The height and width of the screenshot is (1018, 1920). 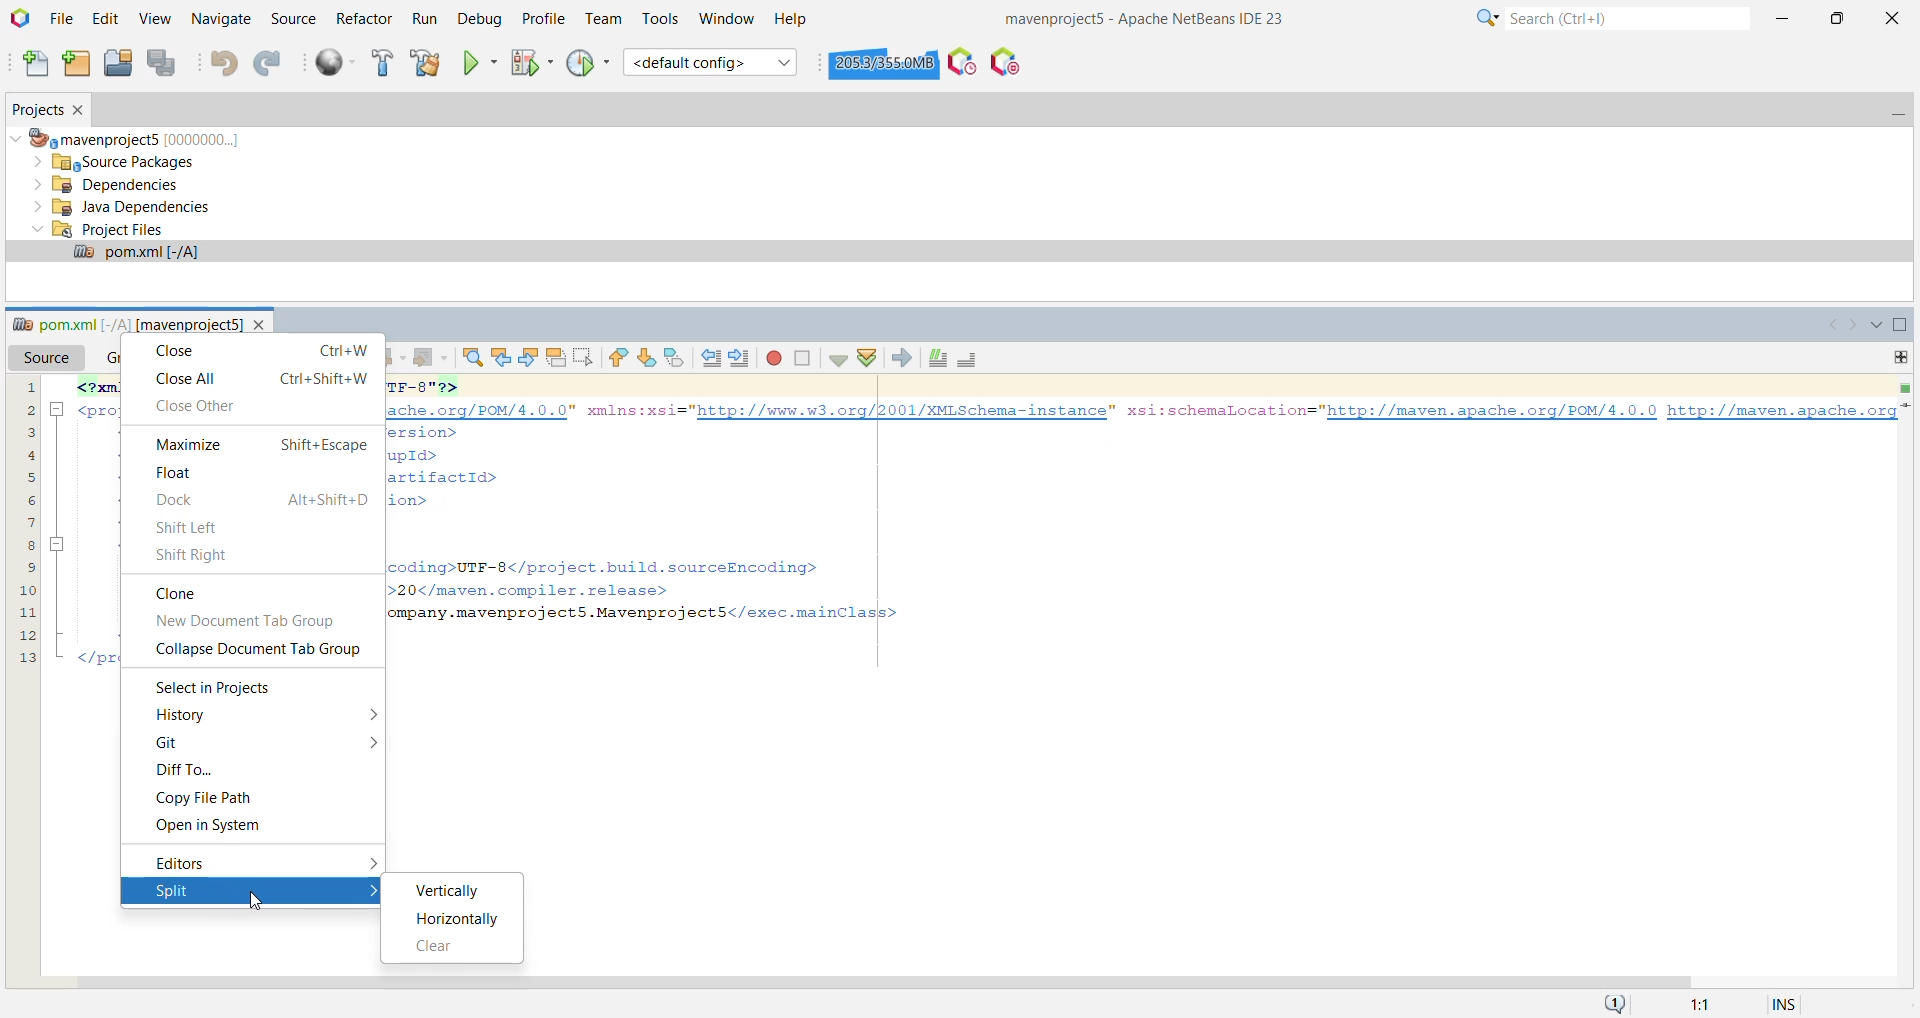 What do you see at coordinates (773, 359) in the screenshot?
I see `Start Macro Recording` at bounding box center [773, 359].